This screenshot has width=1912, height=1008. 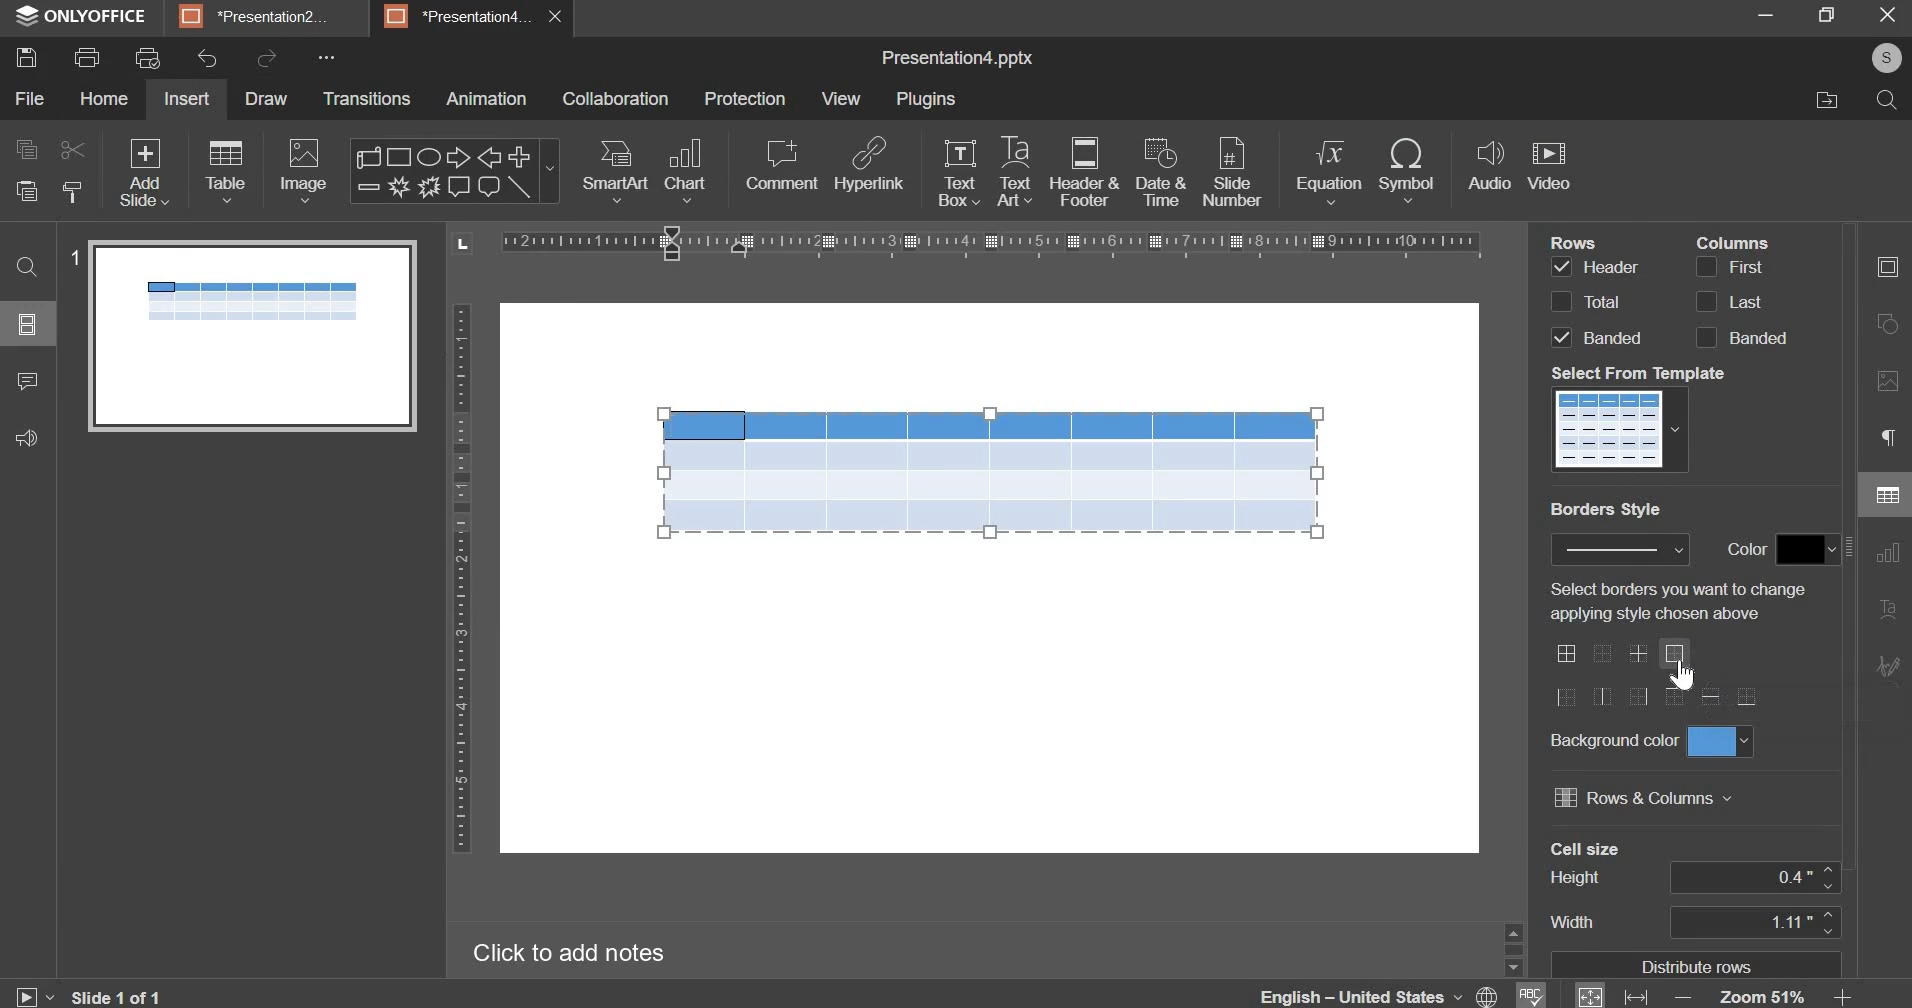 What do you see at coordinates (746, 99) in the screenshot?
I see `protection` at bounding box center [746, 99].